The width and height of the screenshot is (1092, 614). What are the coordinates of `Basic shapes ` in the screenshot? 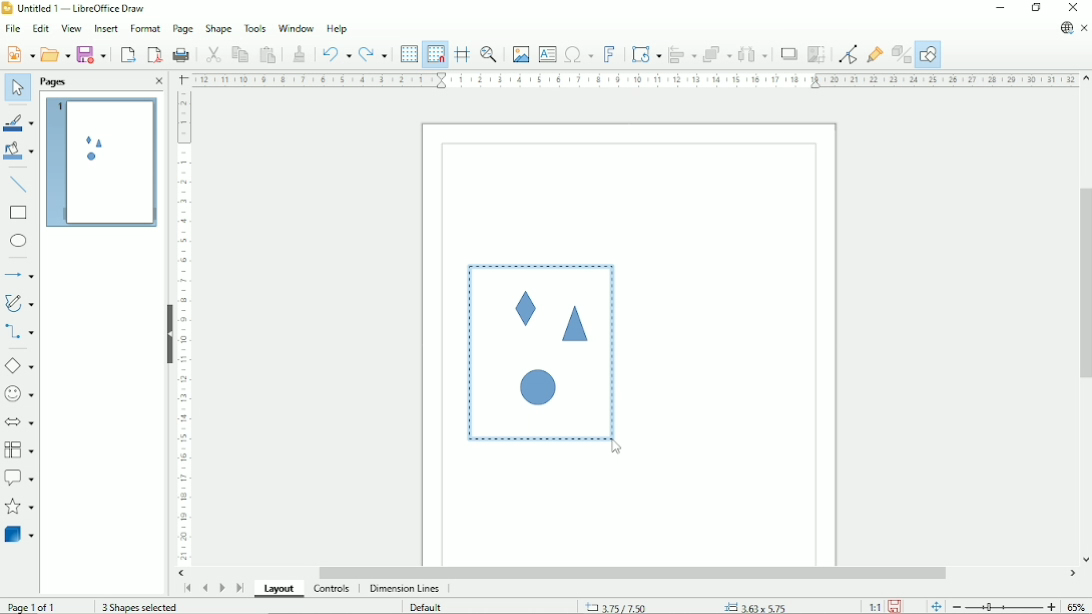 It's located at (19, 365).